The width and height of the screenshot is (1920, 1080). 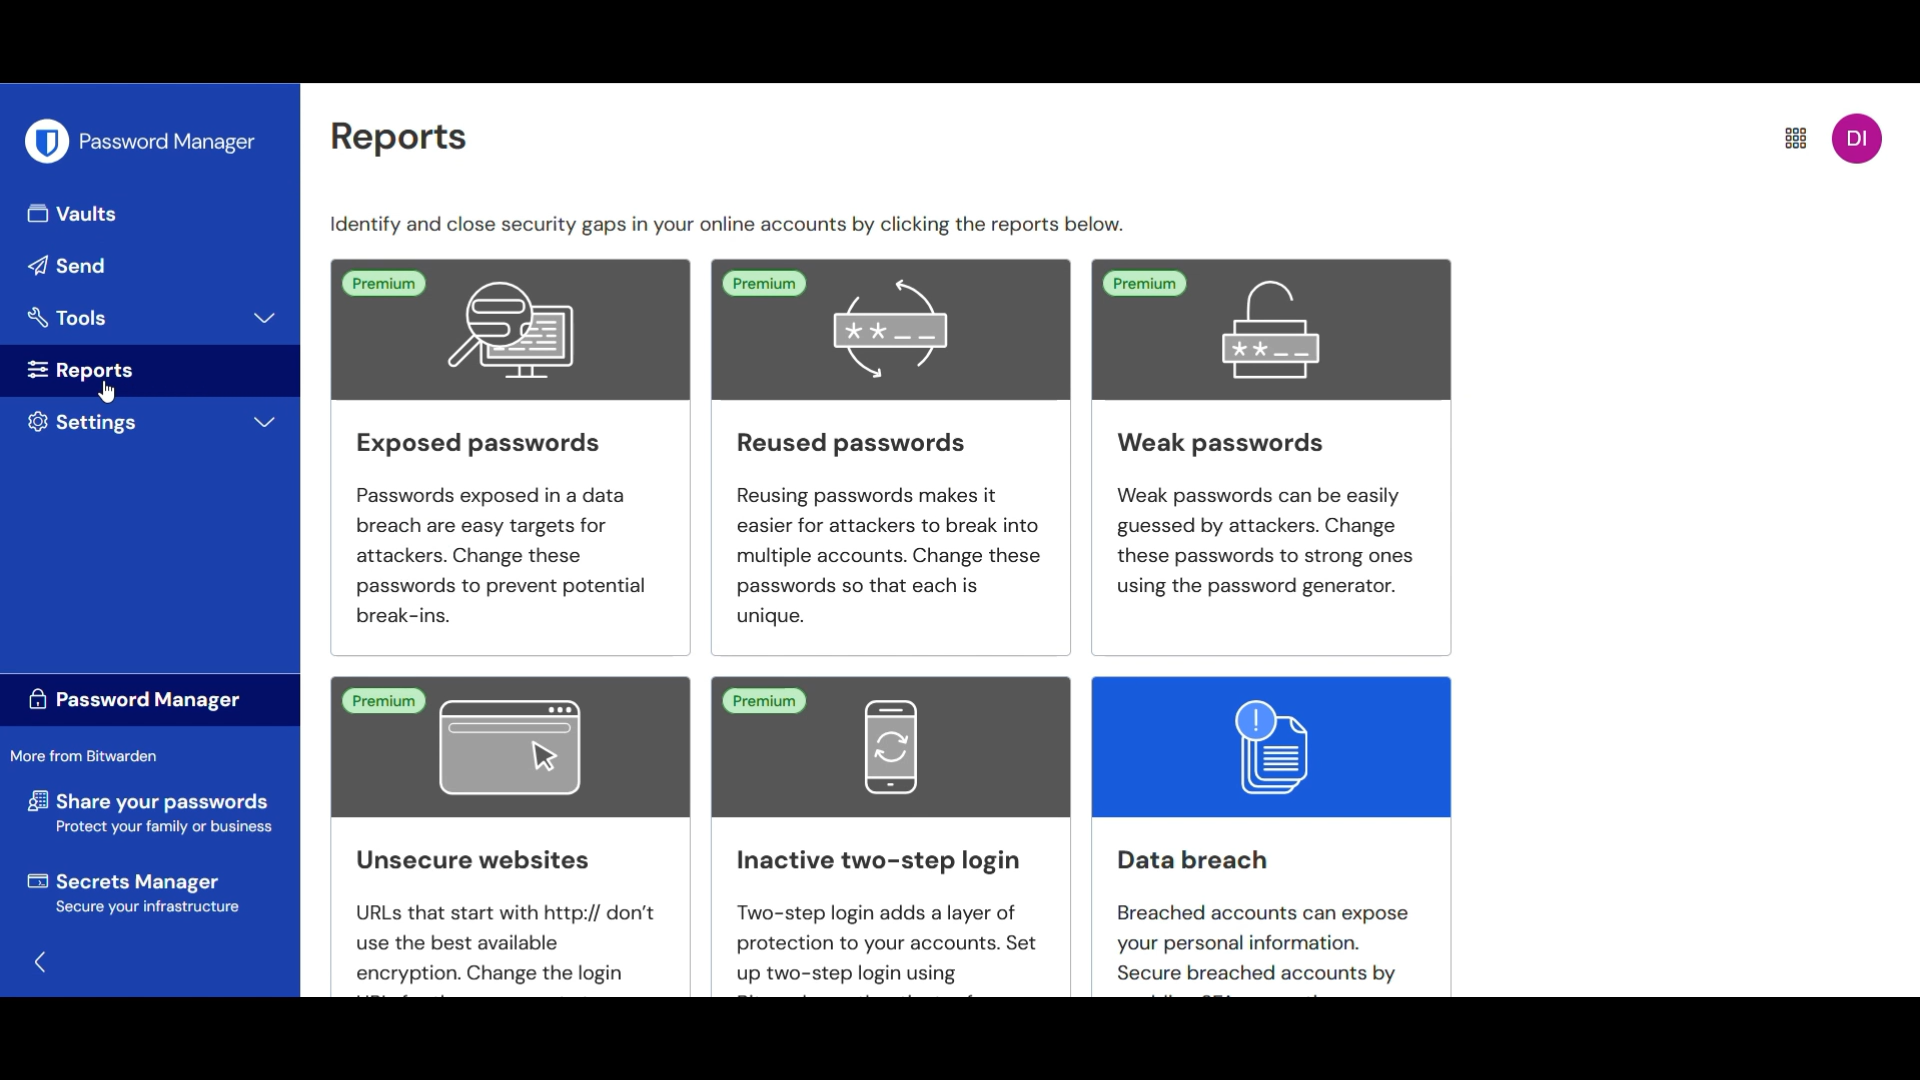 What do you see at coordinates (893, 836) in the screenshot?
I see `Inactive two-step login
Two-step login adds a layer of
protection to your accounts. Set
up two-step login using` at bounding box center [893, 836].